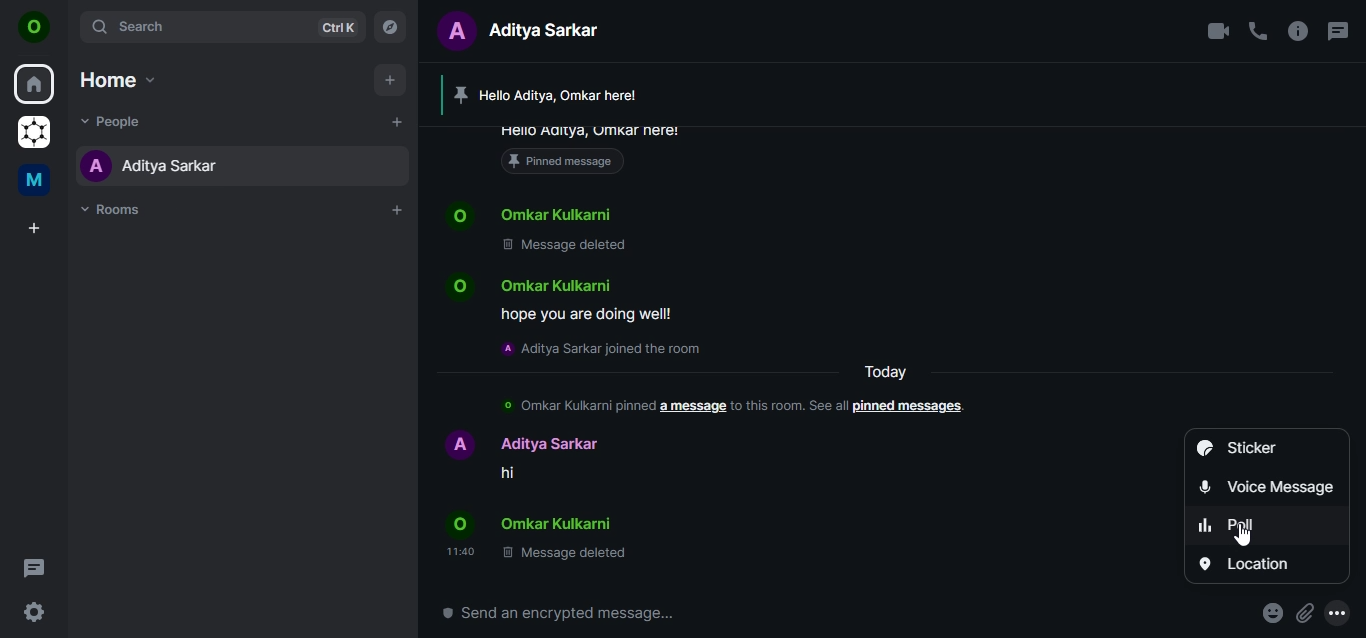 The image size is (1366, 638). Describe the element at coordinates (1336, 31) in the screenshot. I see `threads` at that location.